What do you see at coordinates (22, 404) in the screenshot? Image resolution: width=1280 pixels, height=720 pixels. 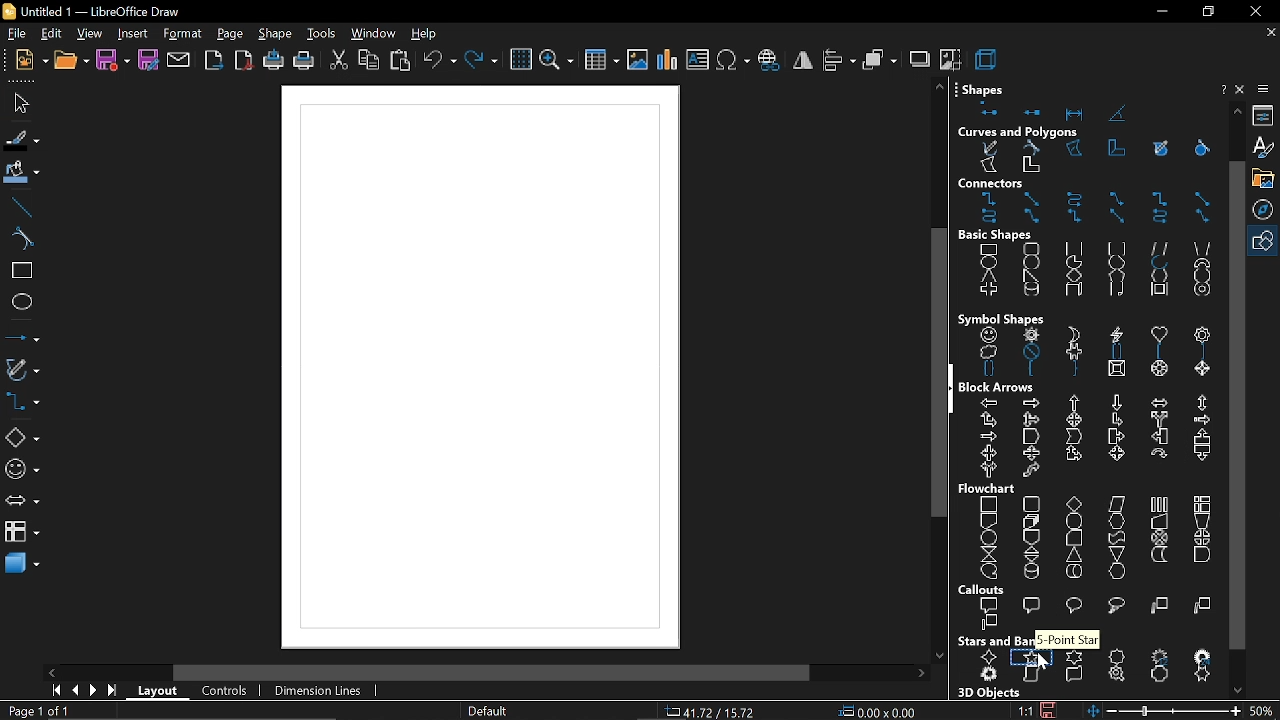 I see `connectors` at bounding box center [22, 404].